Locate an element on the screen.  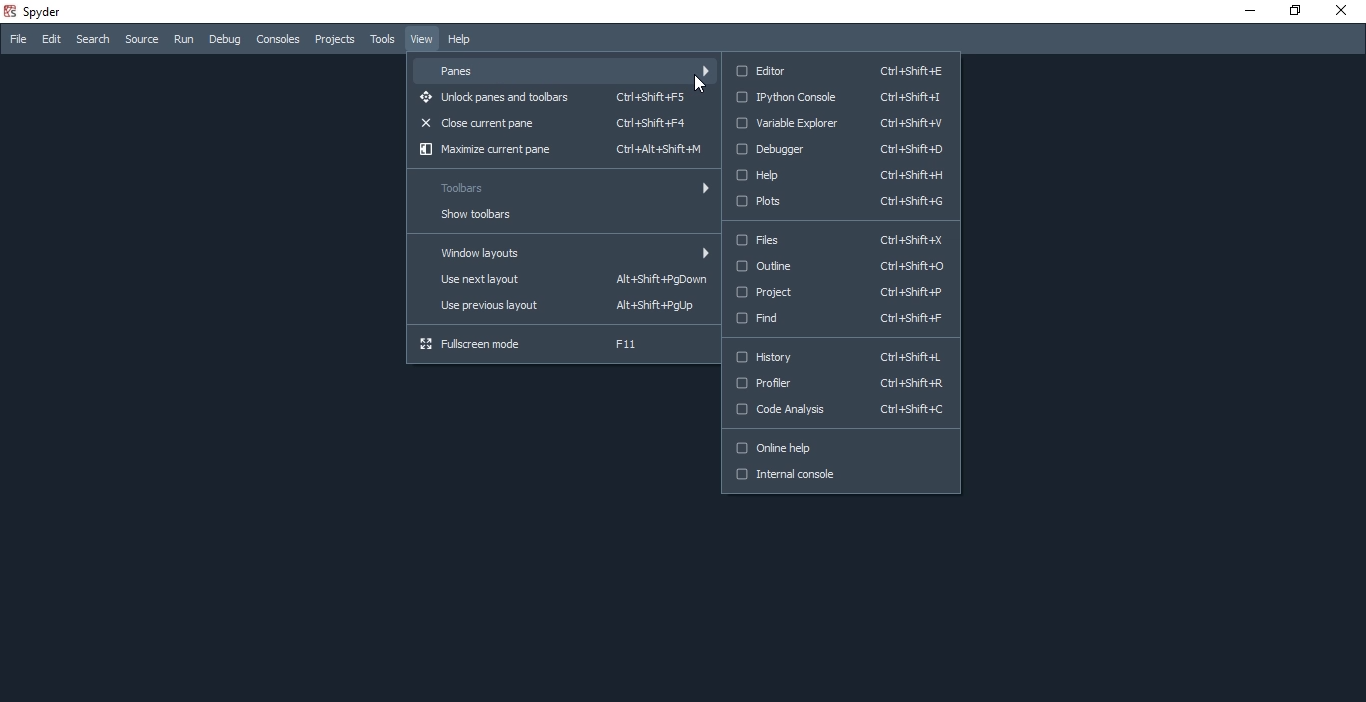
Consoles is located at coordinates (280, 38).